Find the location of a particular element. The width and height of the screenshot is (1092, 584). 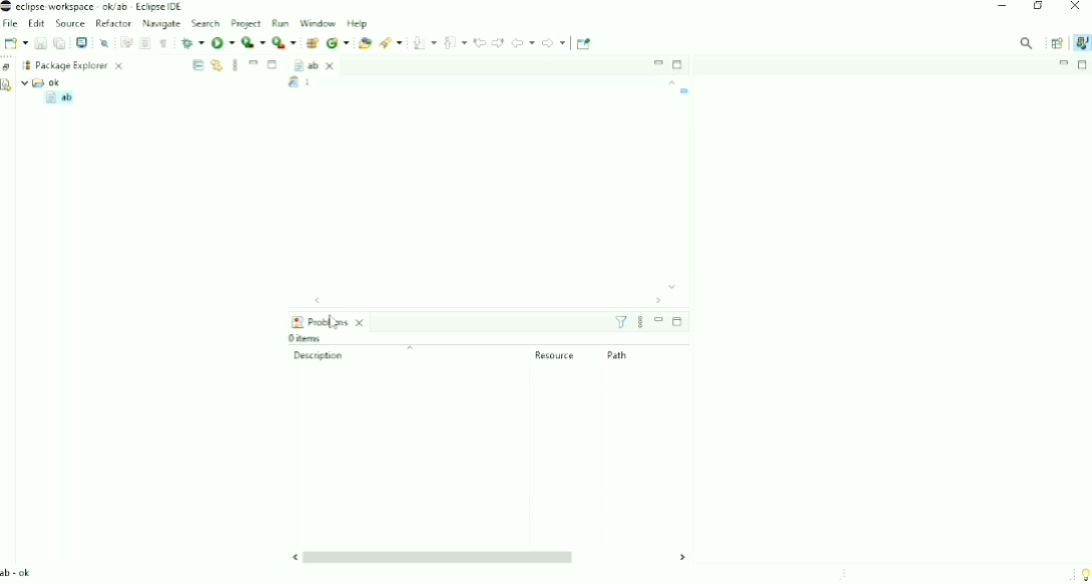

Search is located at coordinates (206, 22).